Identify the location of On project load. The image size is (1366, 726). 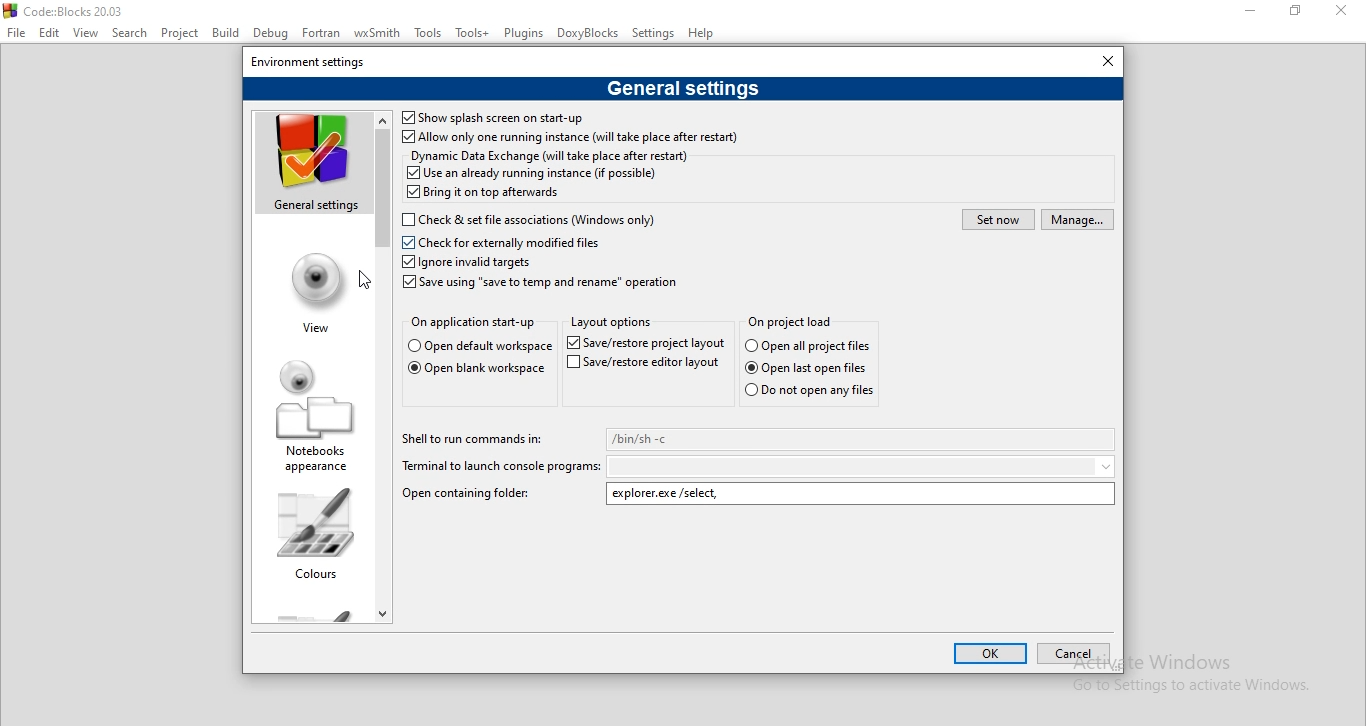
(788, 321).